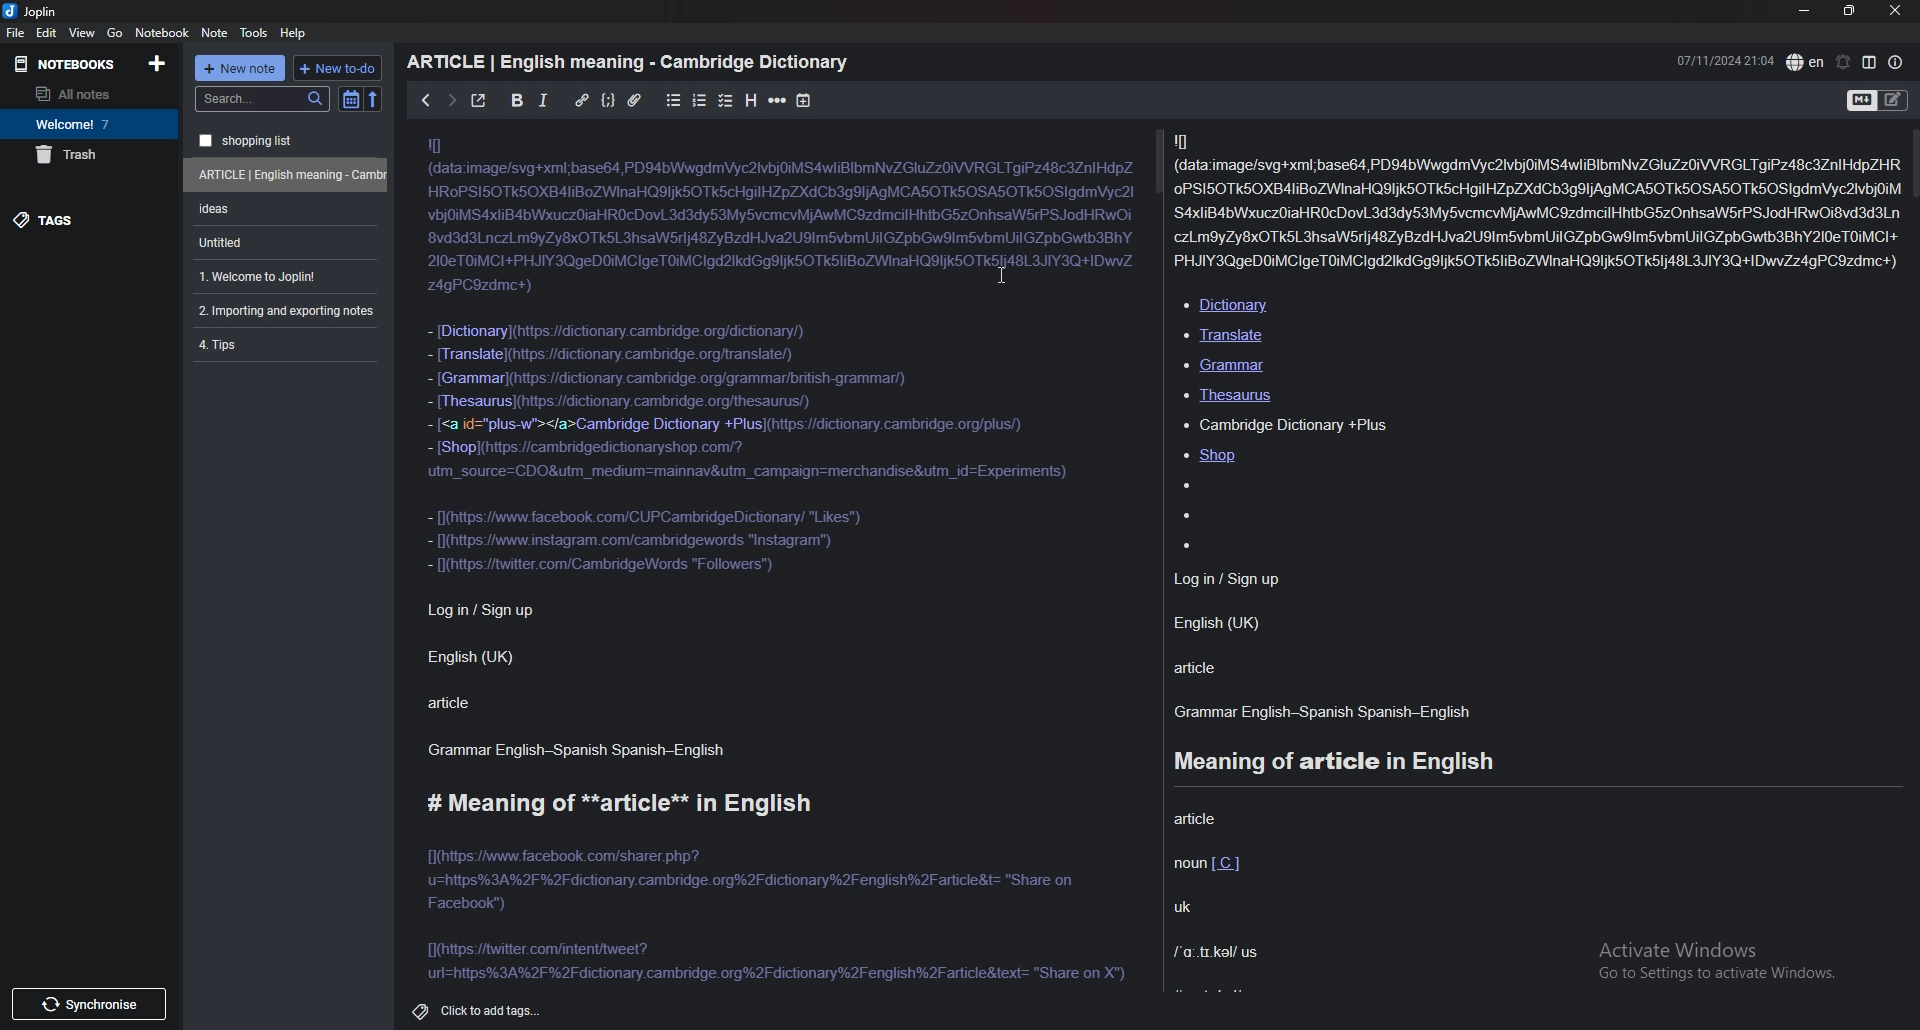 This screenshot has height=1030, width=1920. What do you see at coordinates (89, 124) in the screenshot?
I see `notebook` at bounding box center [89, 124].